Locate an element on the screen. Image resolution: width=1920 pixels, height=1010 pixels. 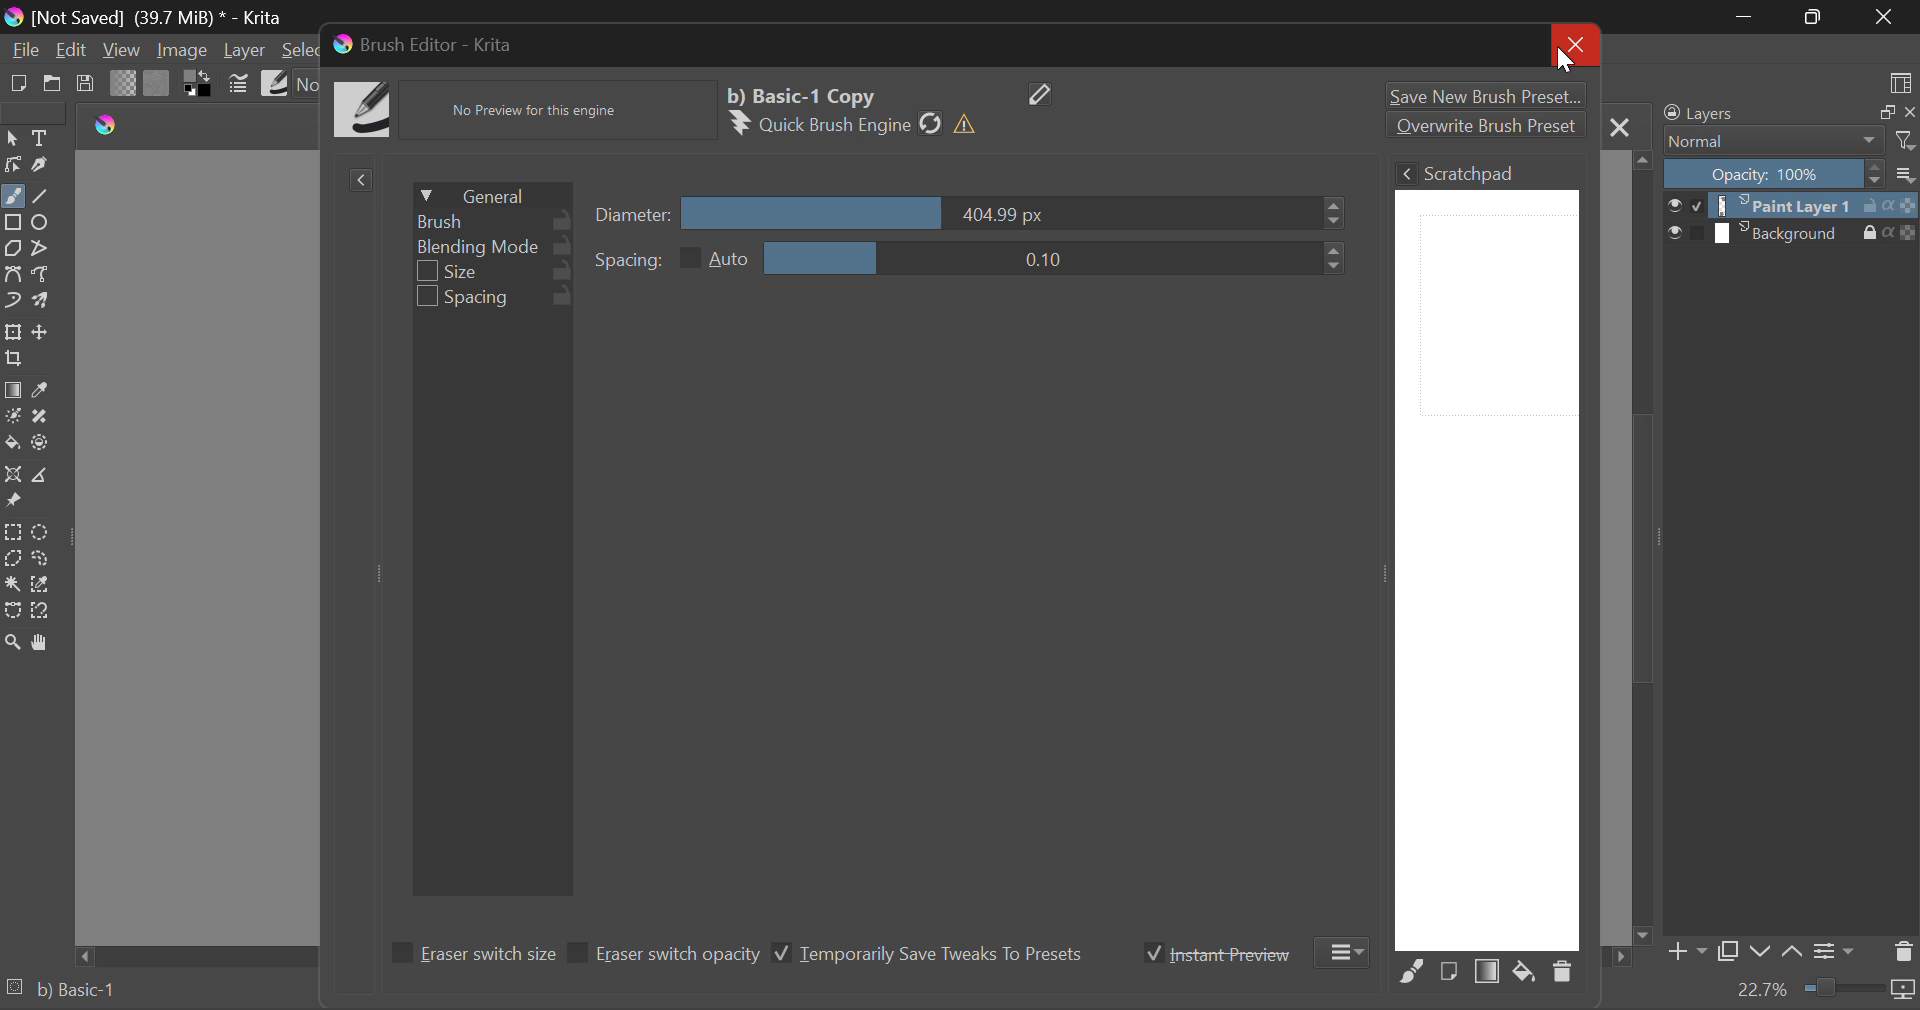
Cursor on Close is located at coordinates (1562, 58).